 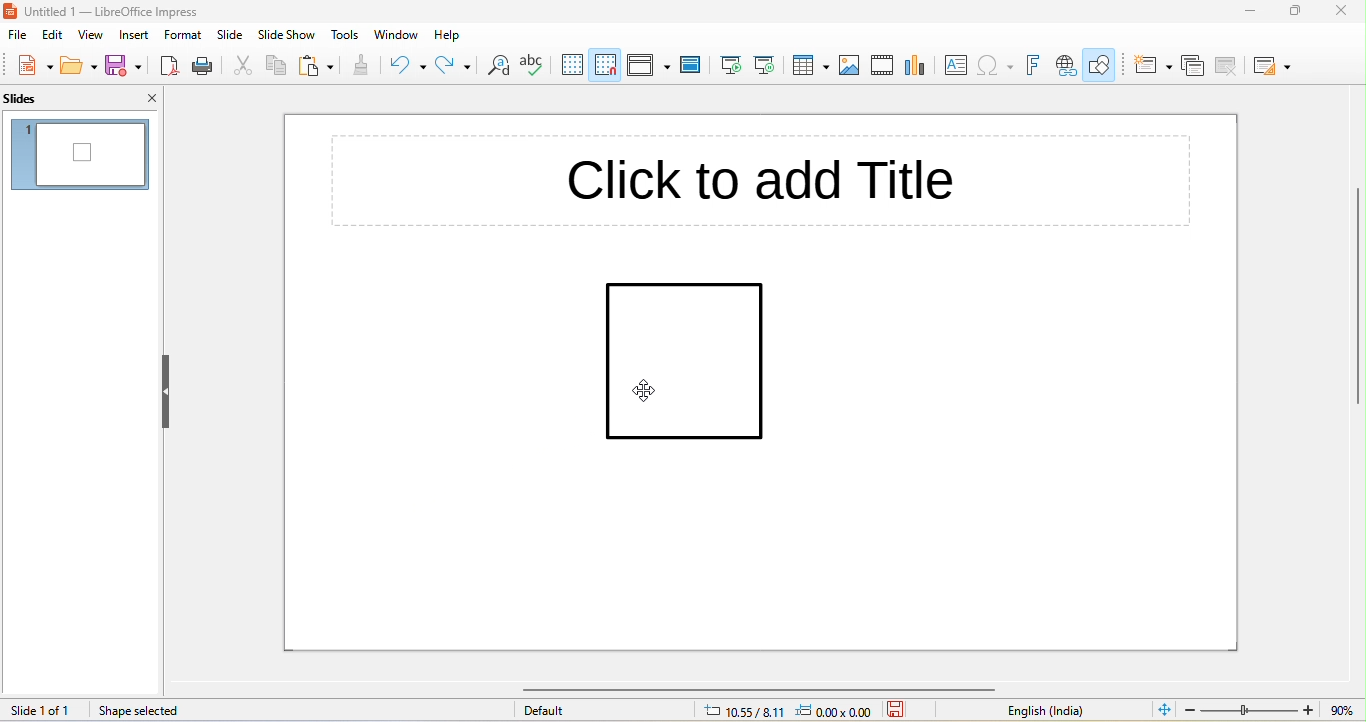 I want to click on insert hyperlink, so click(x=1064, y=66).